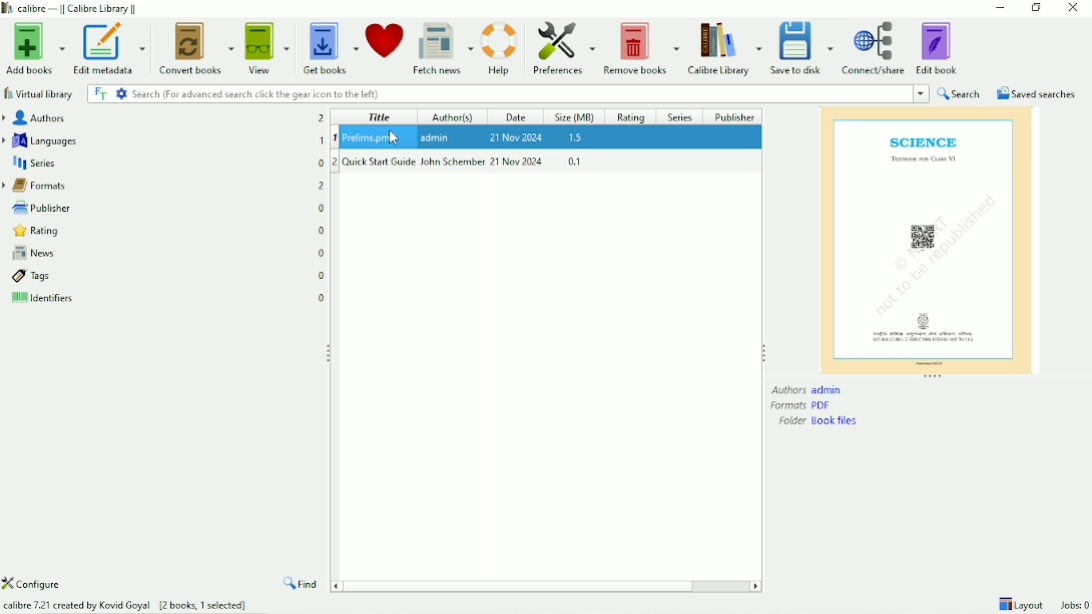 The height and width of the screenshot is (614, 1092). What do you see at coordinates (38, 206) in the screenshot?
I see `Publisher` at bounding box center [38, 206].